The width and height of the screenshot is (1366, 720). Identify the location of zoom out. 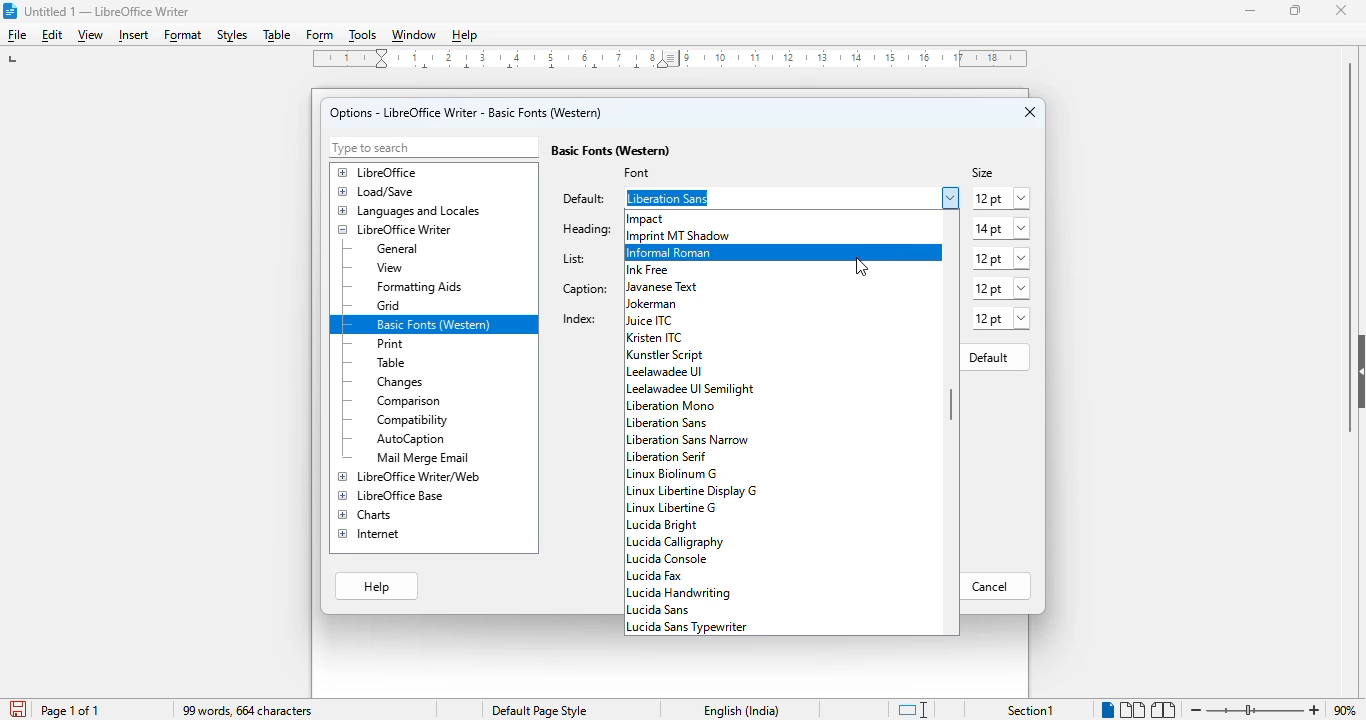
(1195, 711).